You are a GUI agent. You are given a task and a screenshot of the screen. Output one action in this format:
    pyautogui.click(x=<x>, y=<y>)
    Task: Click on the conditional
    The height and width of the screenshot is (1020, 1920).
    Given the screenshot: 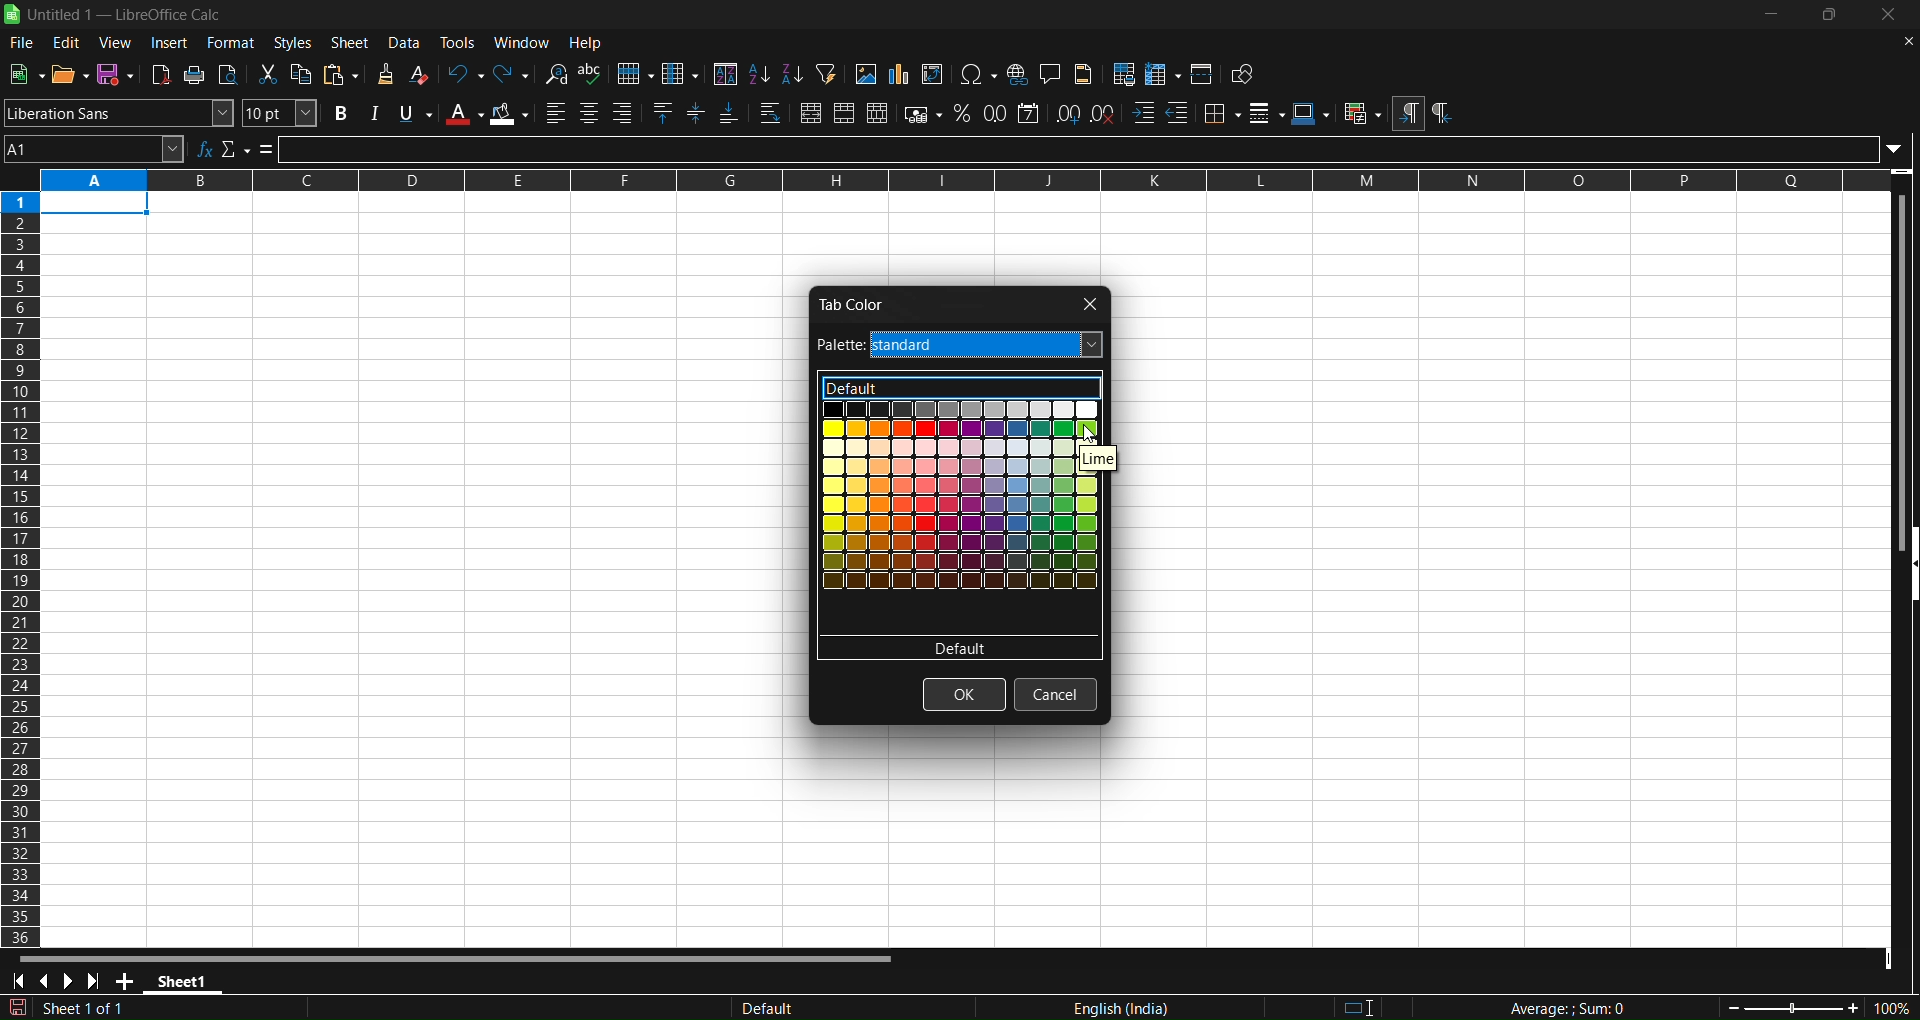 What is the action you would take?
    pyautogui.click(x=1361, y=114)
    